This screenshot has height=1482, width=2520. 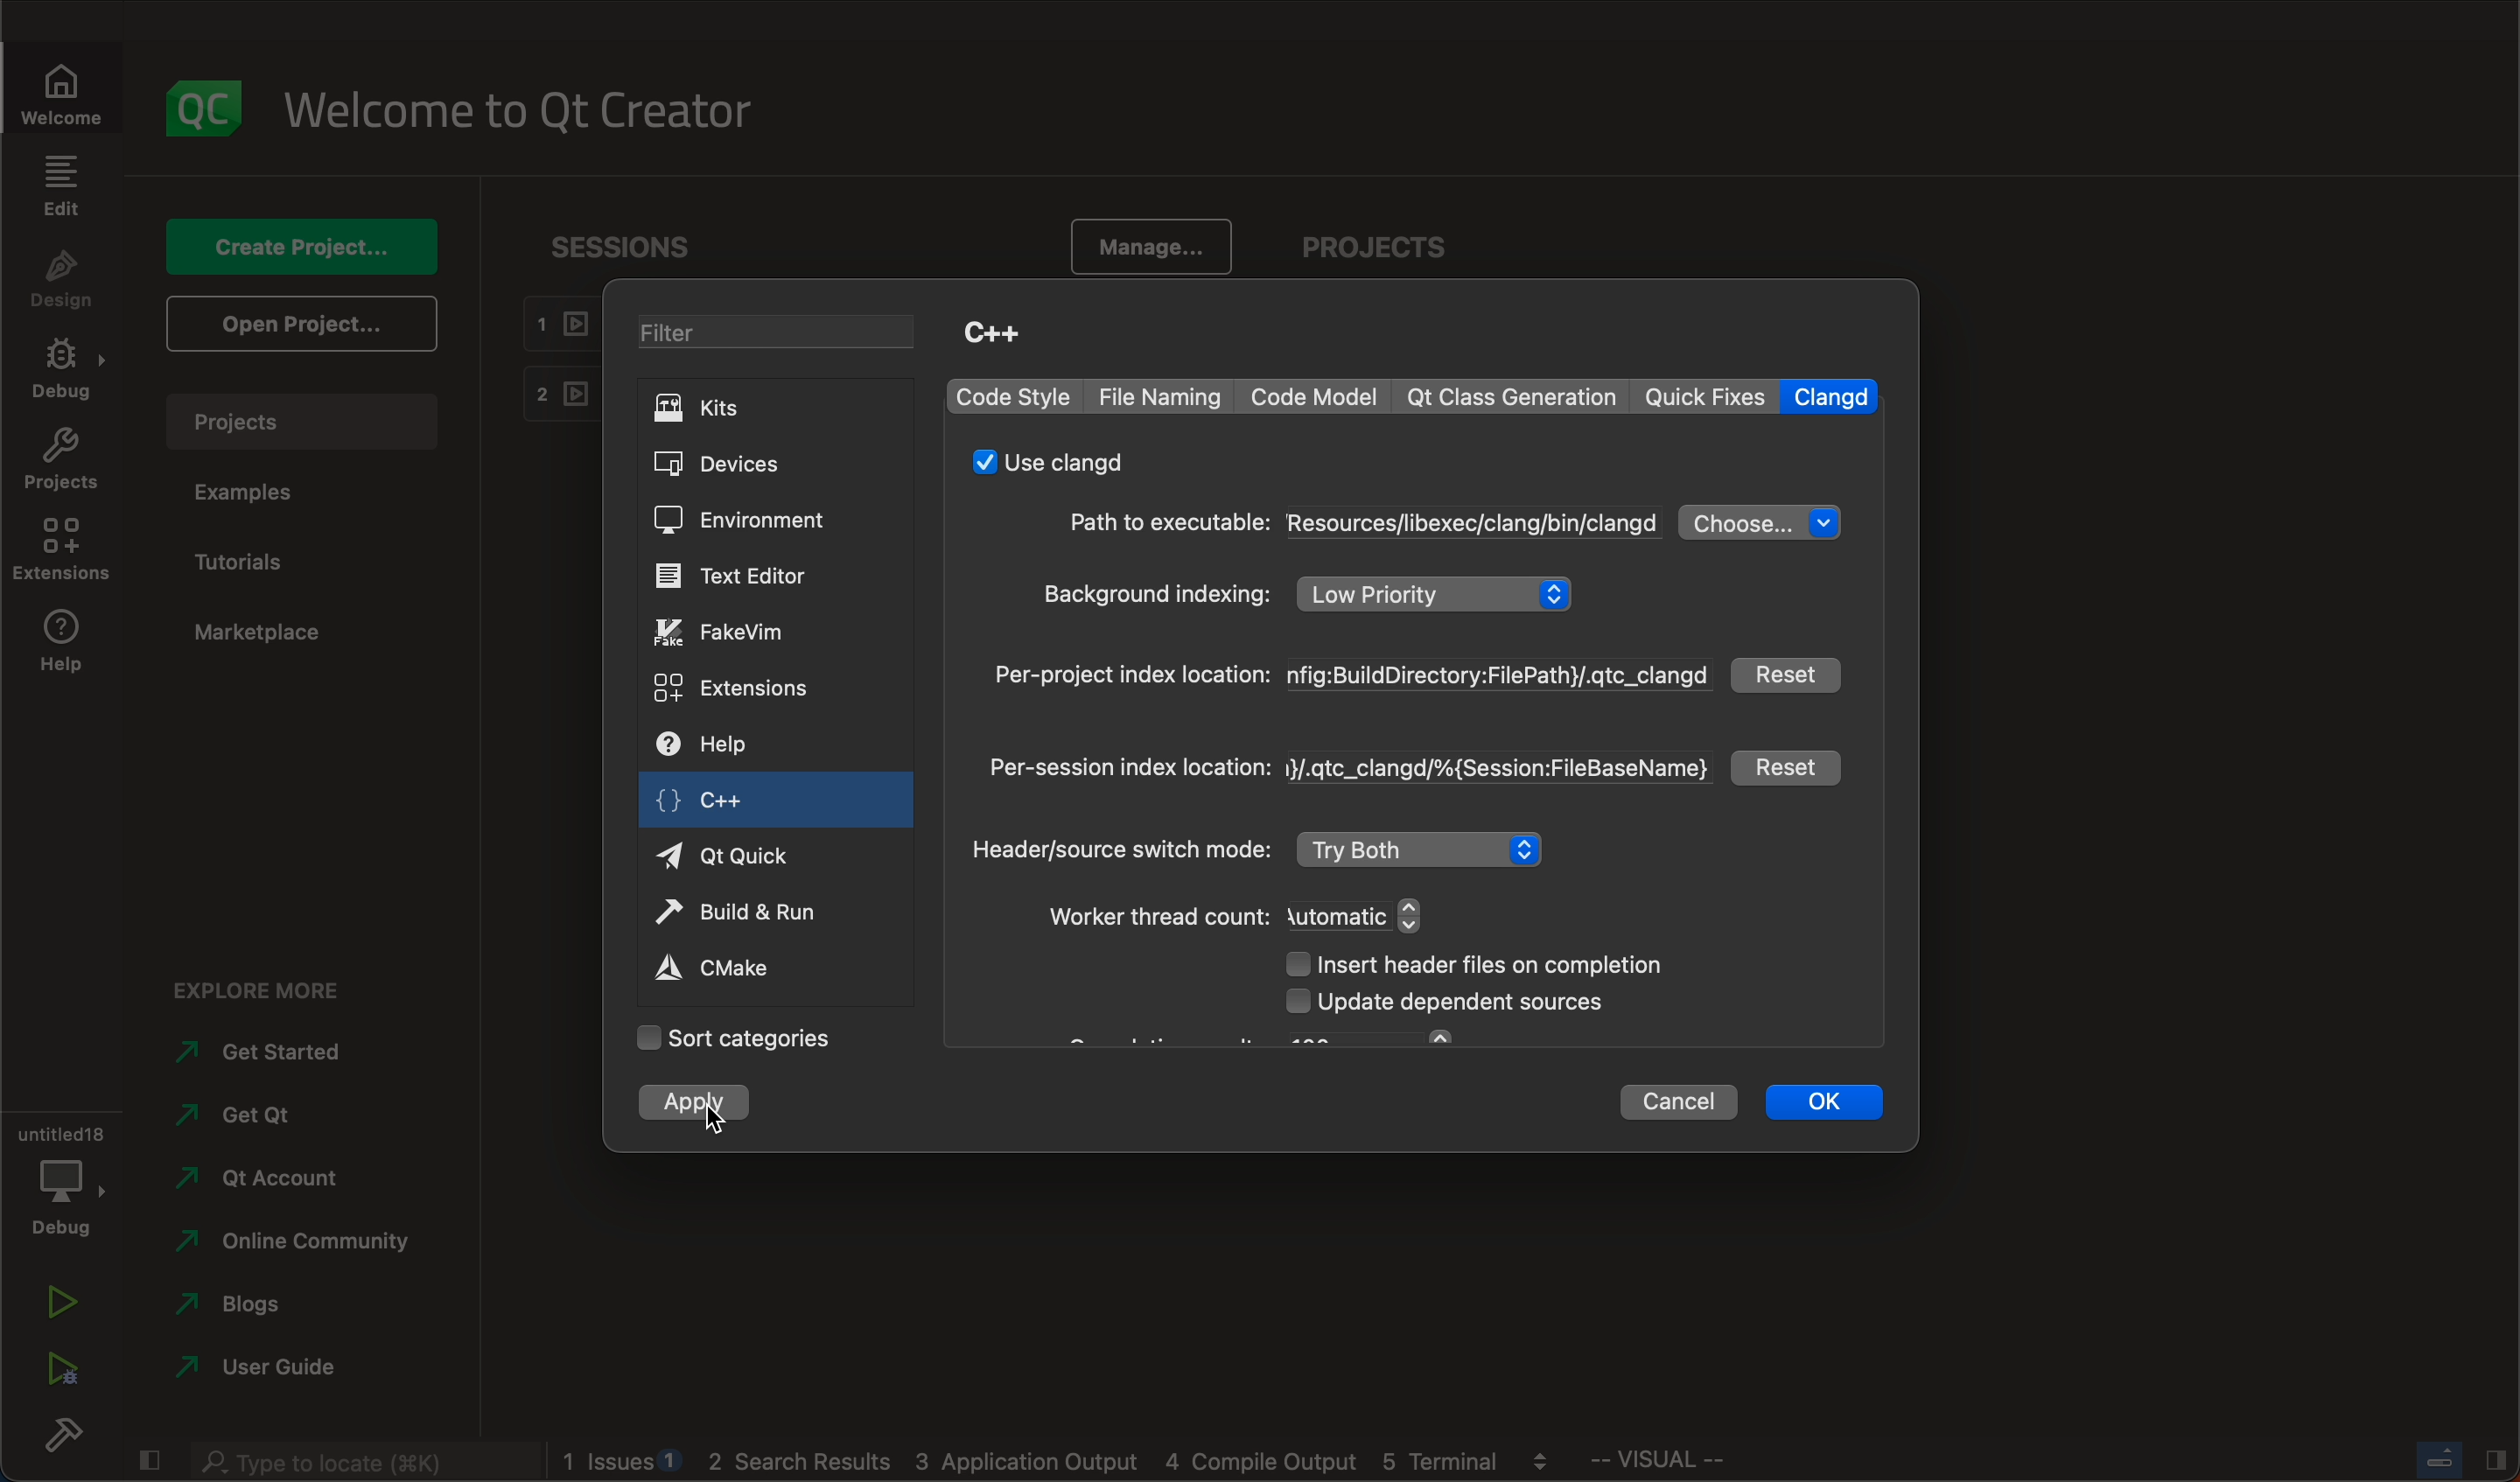 I want to click on close slide bar, so click(x=150, y=1461).